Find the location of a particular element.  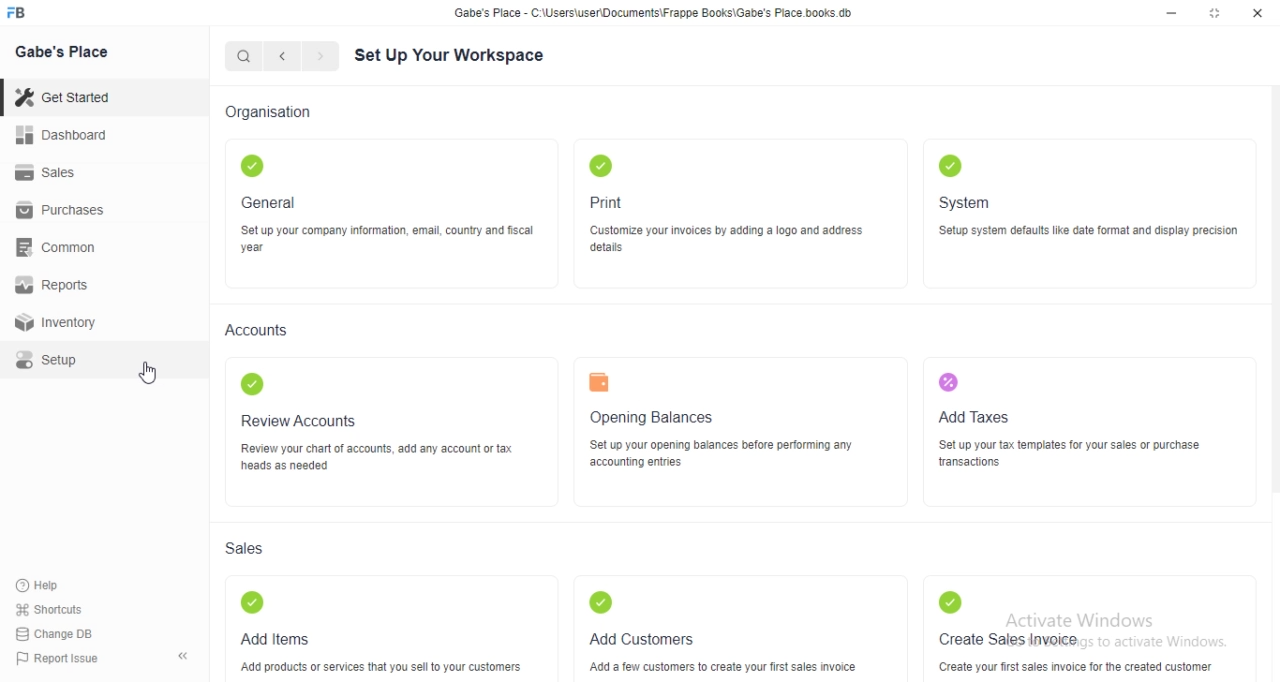

Report issue -~ is located at coordinates (103, 661).